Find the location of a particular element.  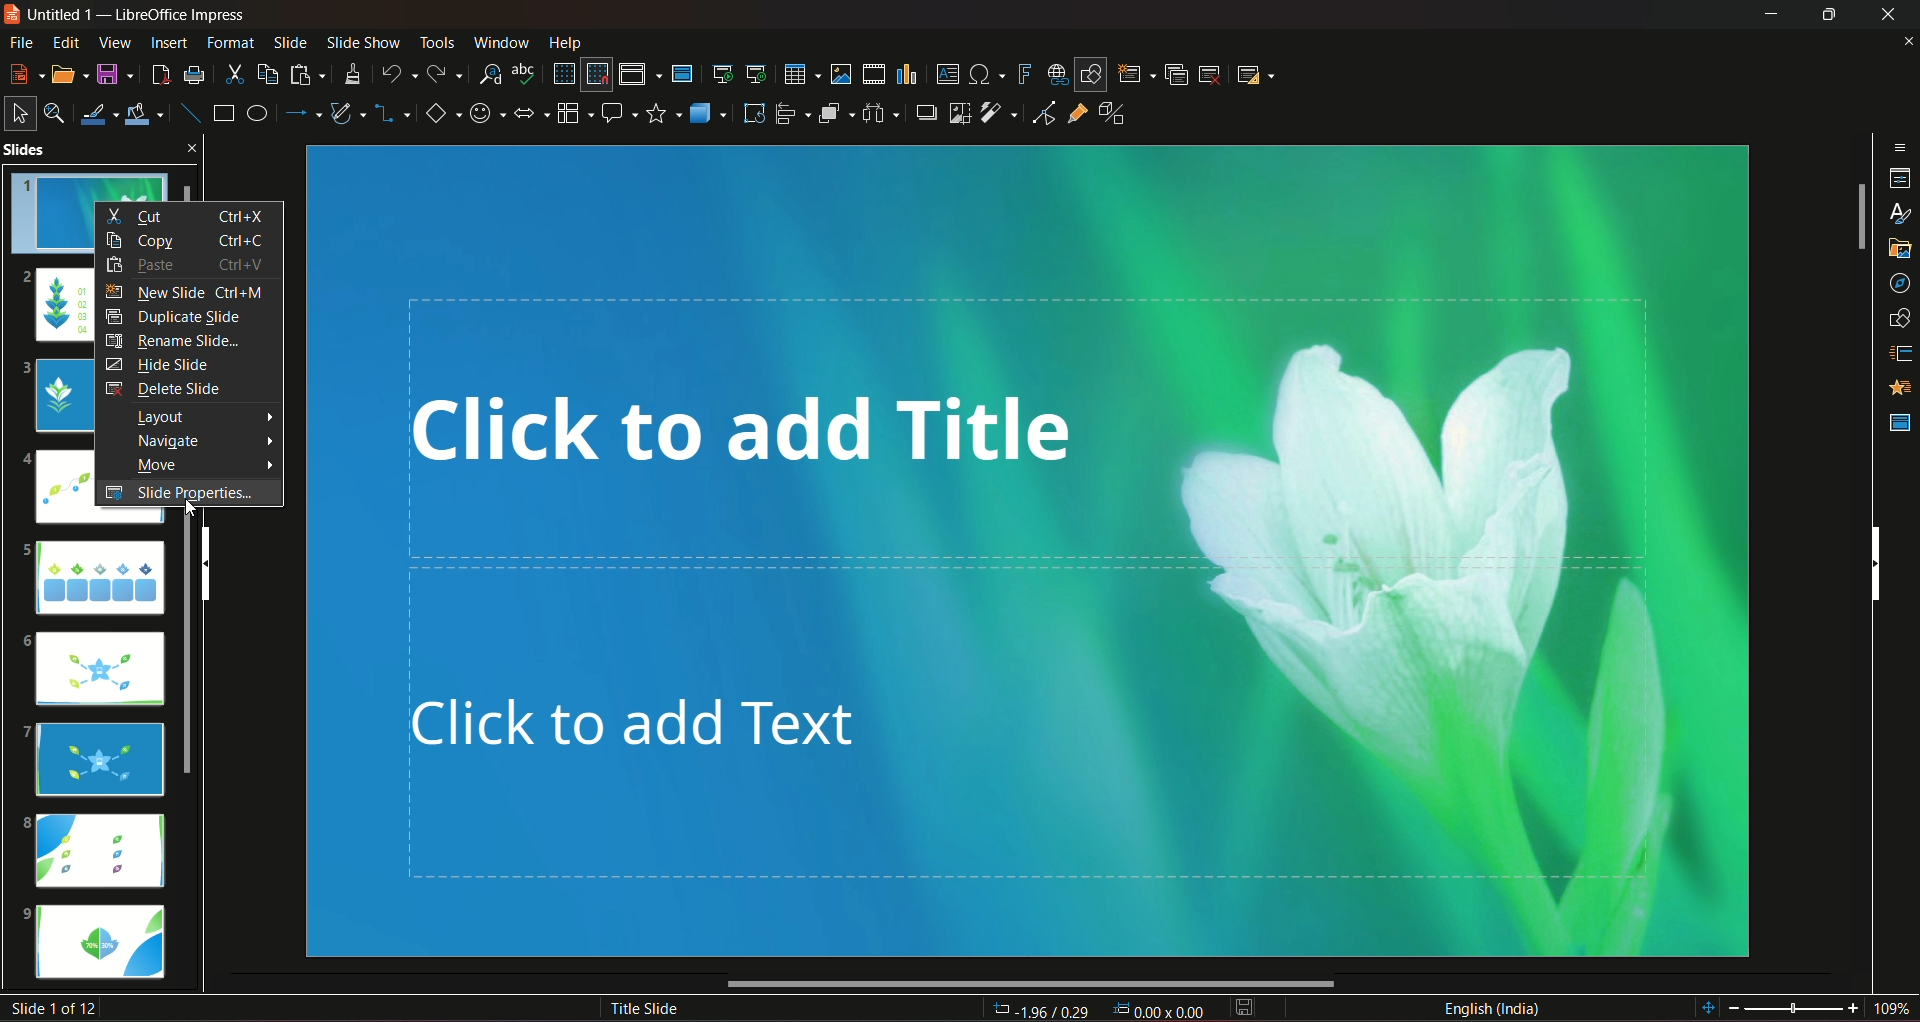

block arrows is located at coordinates (532, 114).